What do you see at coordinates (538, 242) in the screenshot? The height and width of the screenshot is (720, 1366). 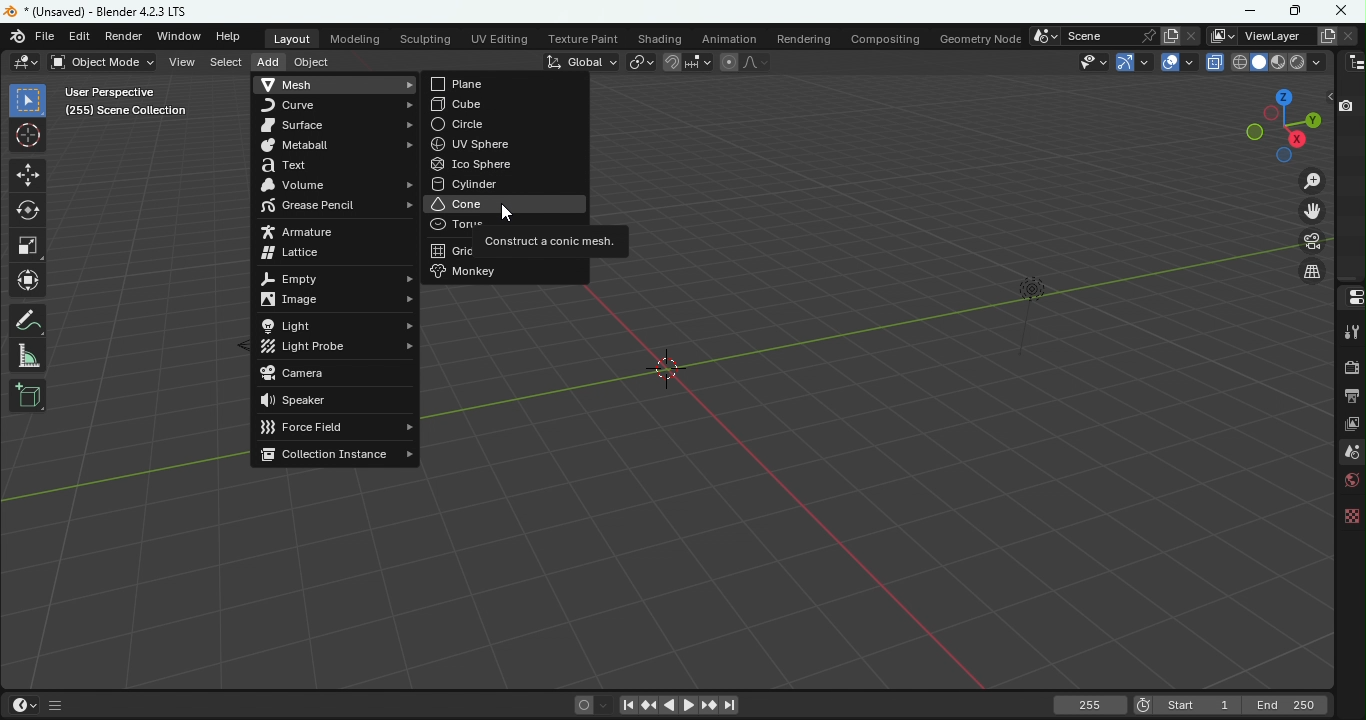 I see `Construct a conic mesh` at bounding box center [538, 242].